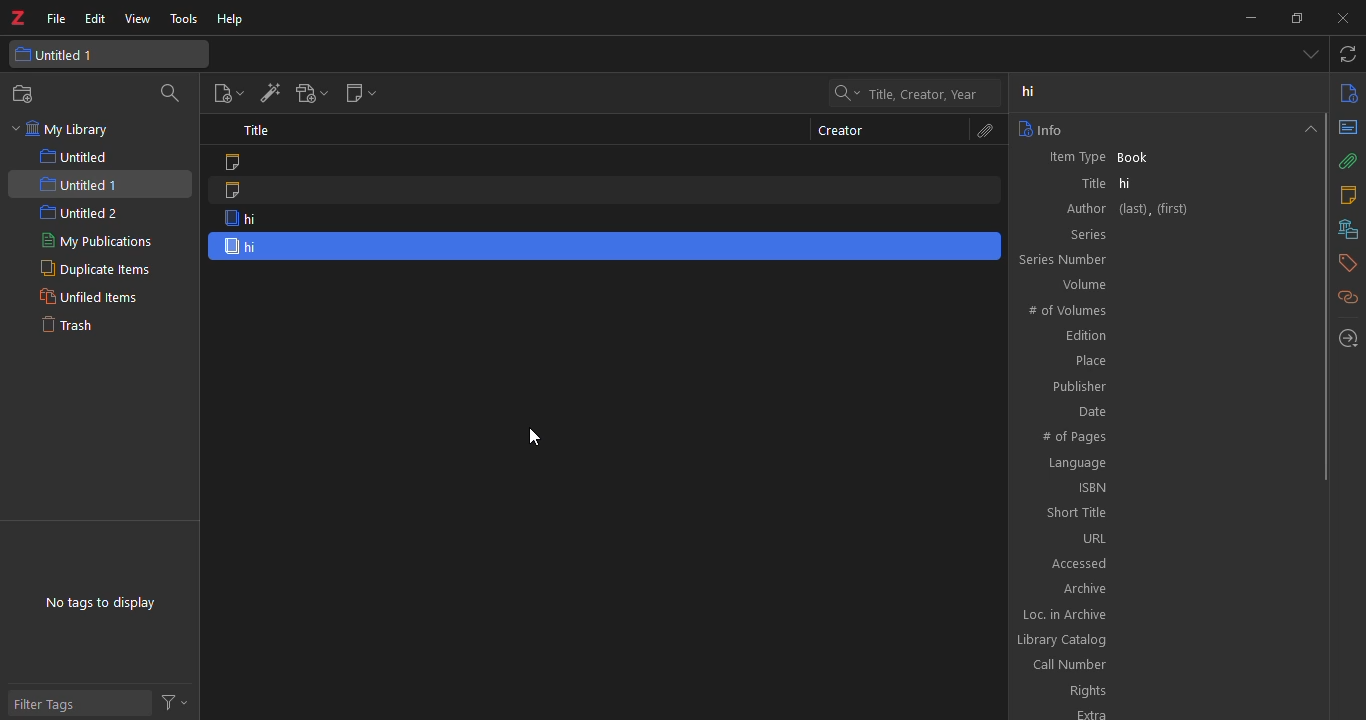 This screenshot has height=720, width=1366. Describe the element at coordinates (1306, 55) in the screenshot. I see `tab` at that location.